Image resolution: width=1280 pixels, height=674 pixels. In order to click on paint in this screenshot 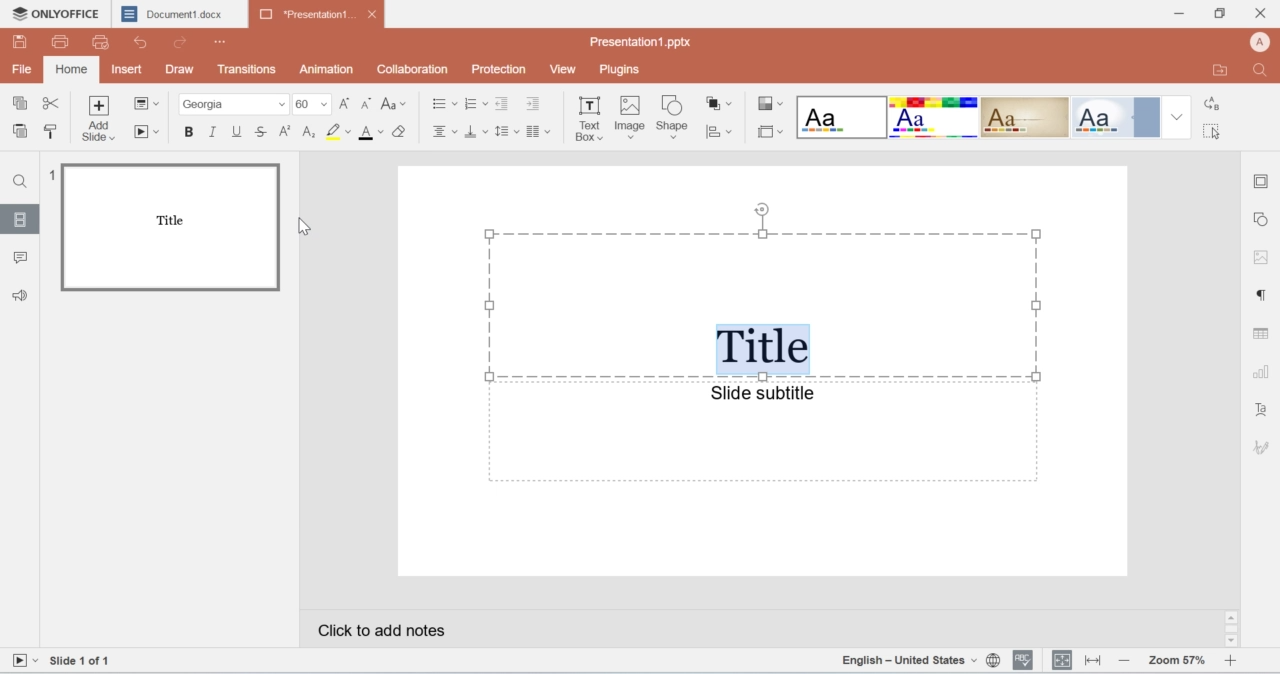, I will do `click(51, 130)`.